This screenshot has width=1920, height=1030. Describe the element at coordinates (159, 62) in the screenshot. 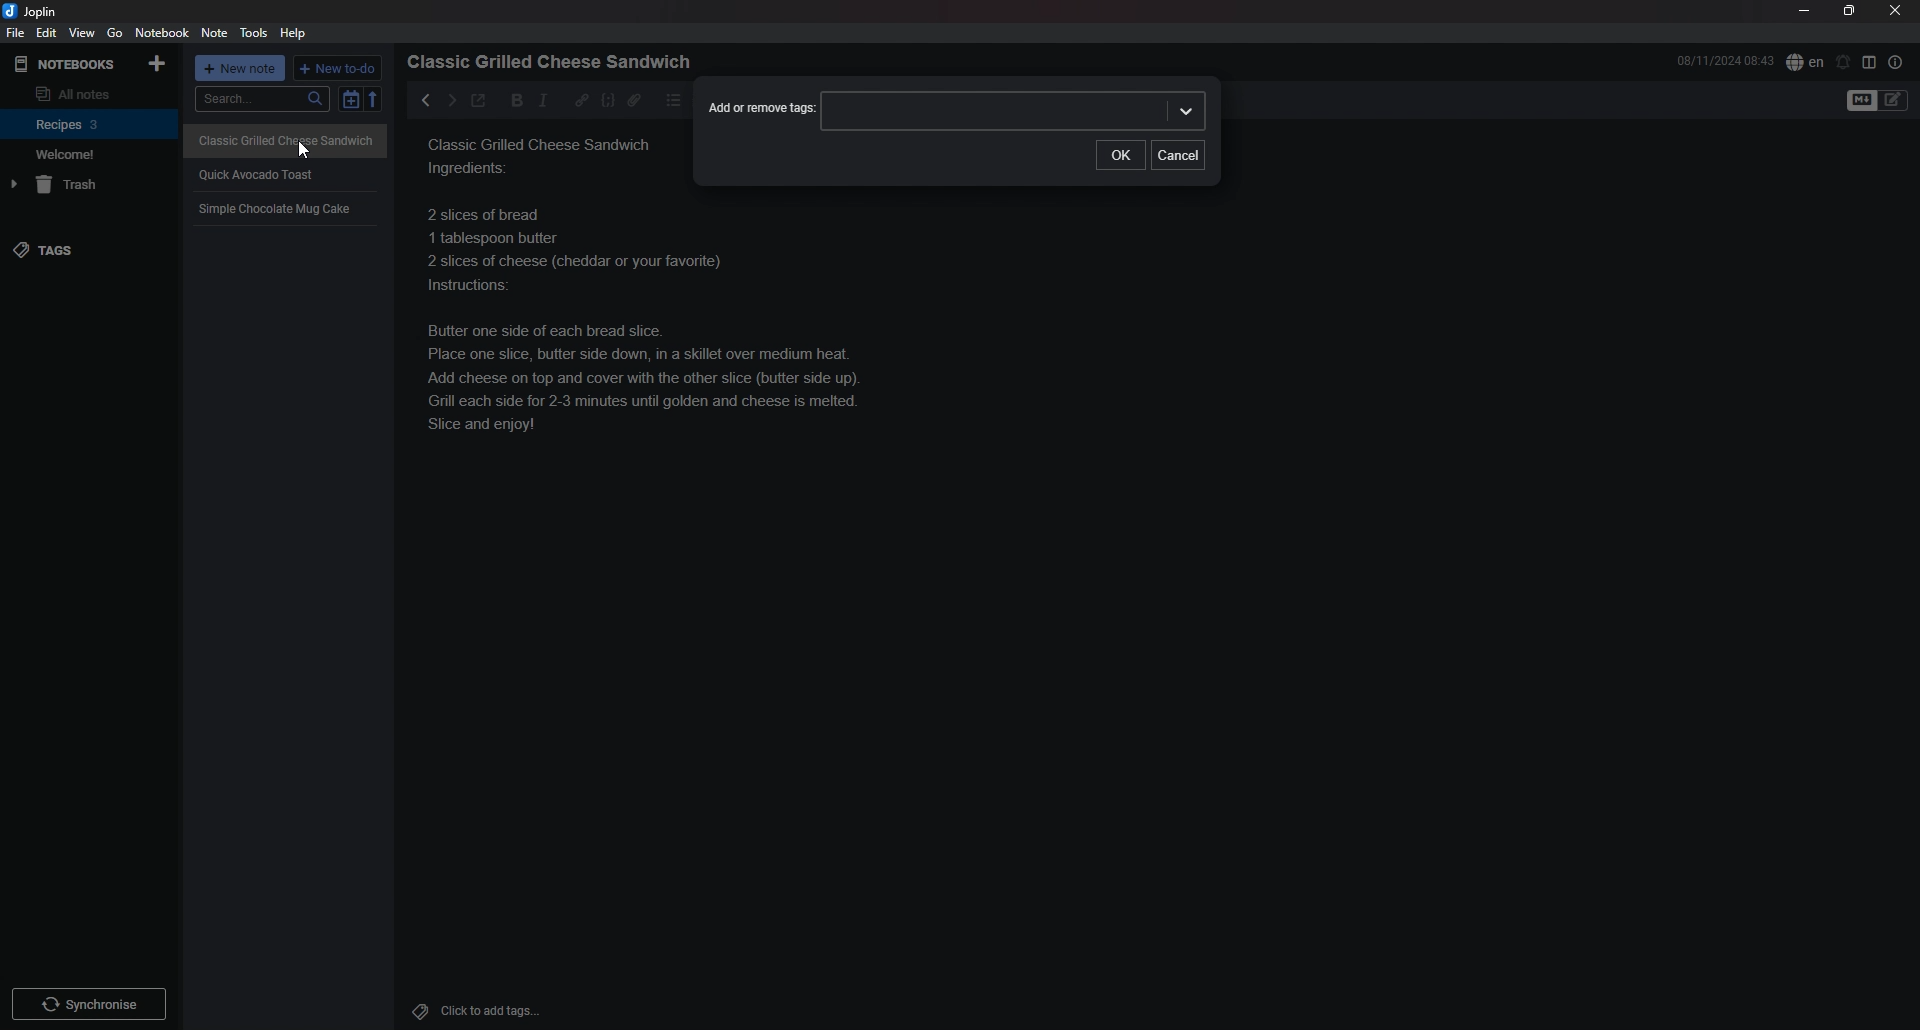

I see `add notebook` at that location.